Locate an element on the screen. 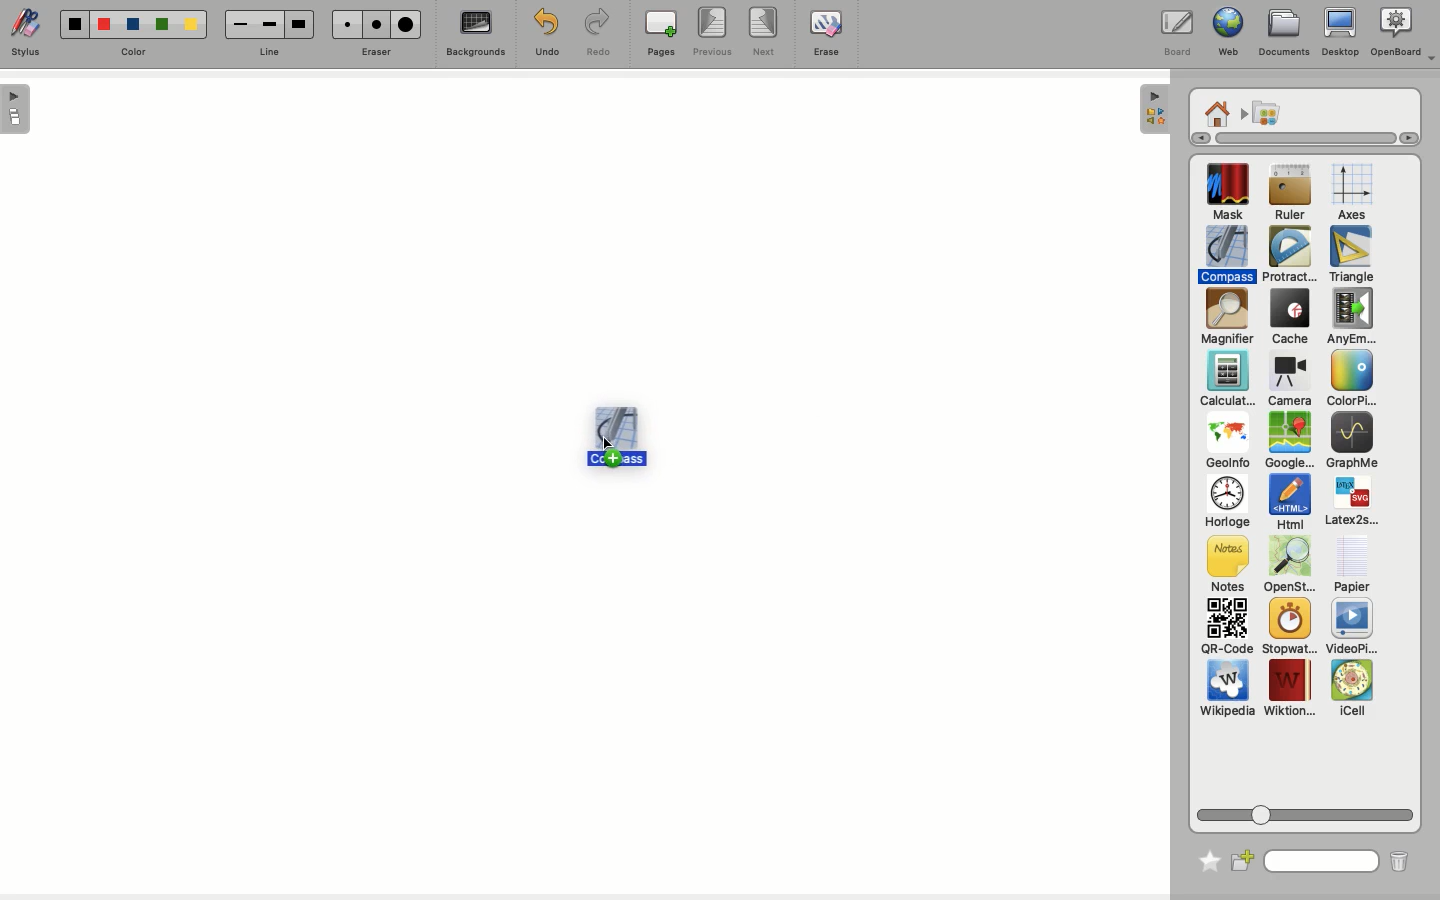  Stylus is located at coordinates (30, 34).